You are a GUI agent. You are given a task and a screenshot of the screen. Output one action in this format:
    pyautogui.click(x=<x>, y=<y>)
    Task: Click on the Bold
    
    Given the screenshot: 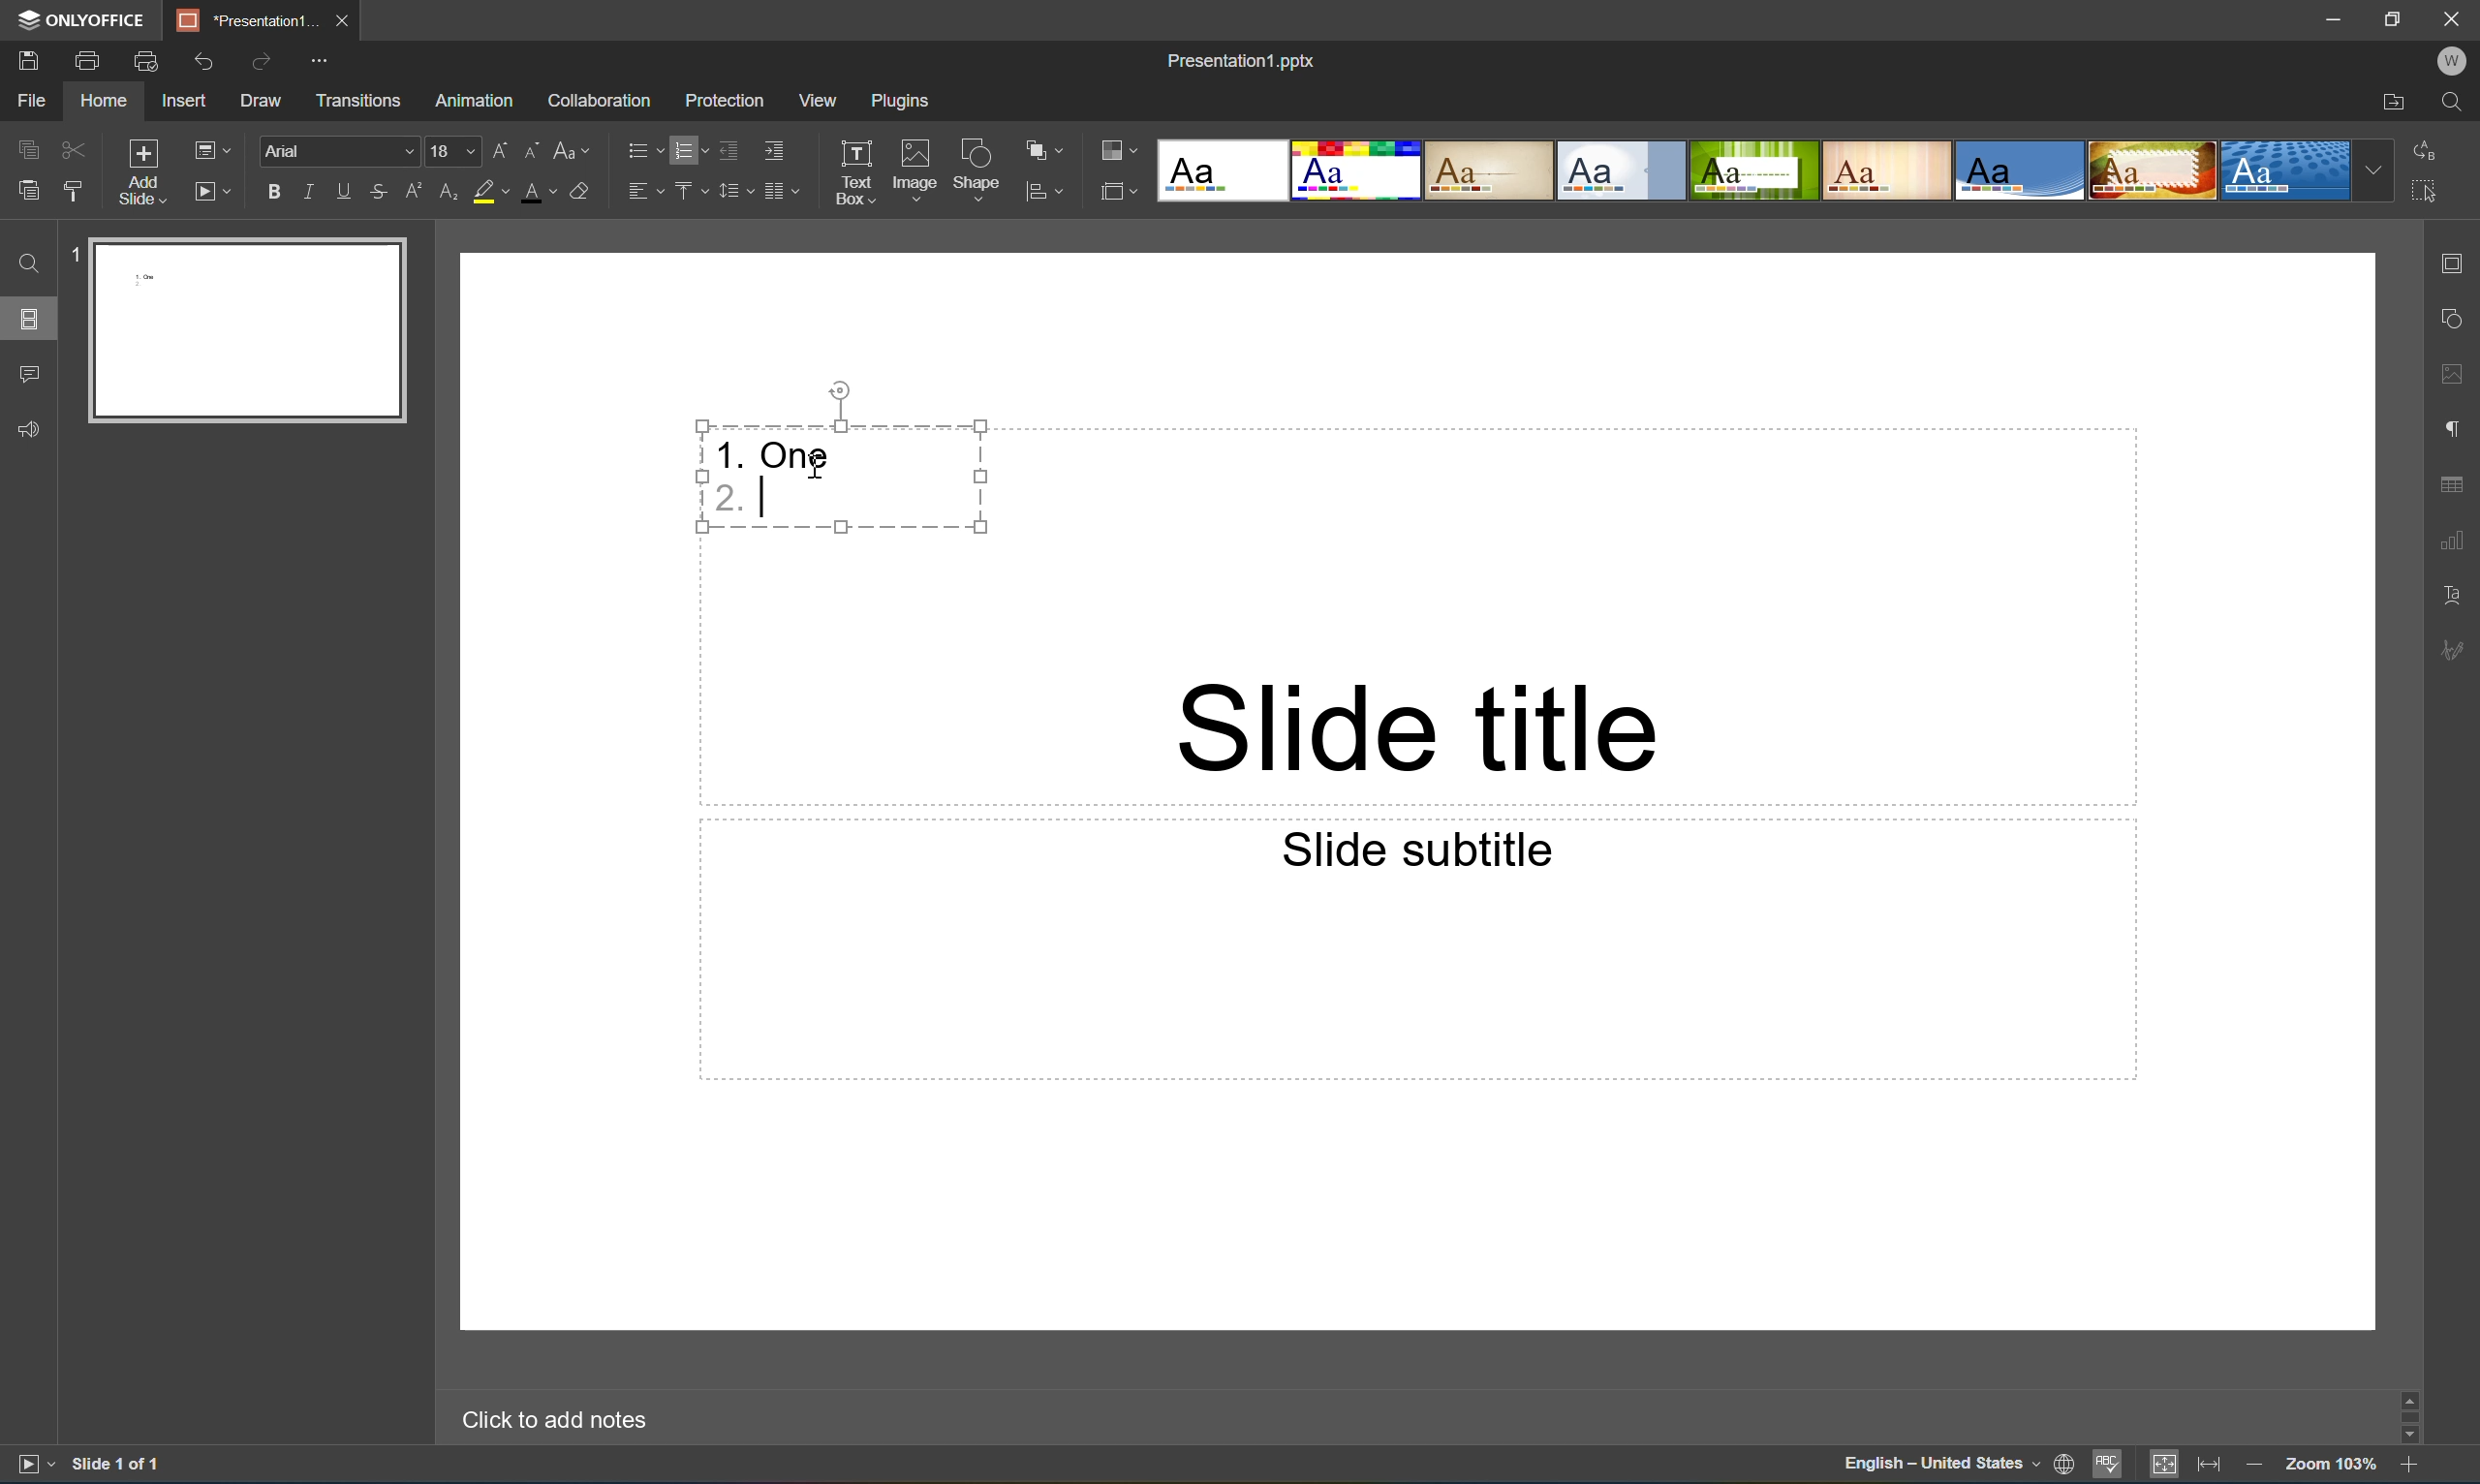 What is the action you would take?
    pyautogui.click(x=276, y=193)
    